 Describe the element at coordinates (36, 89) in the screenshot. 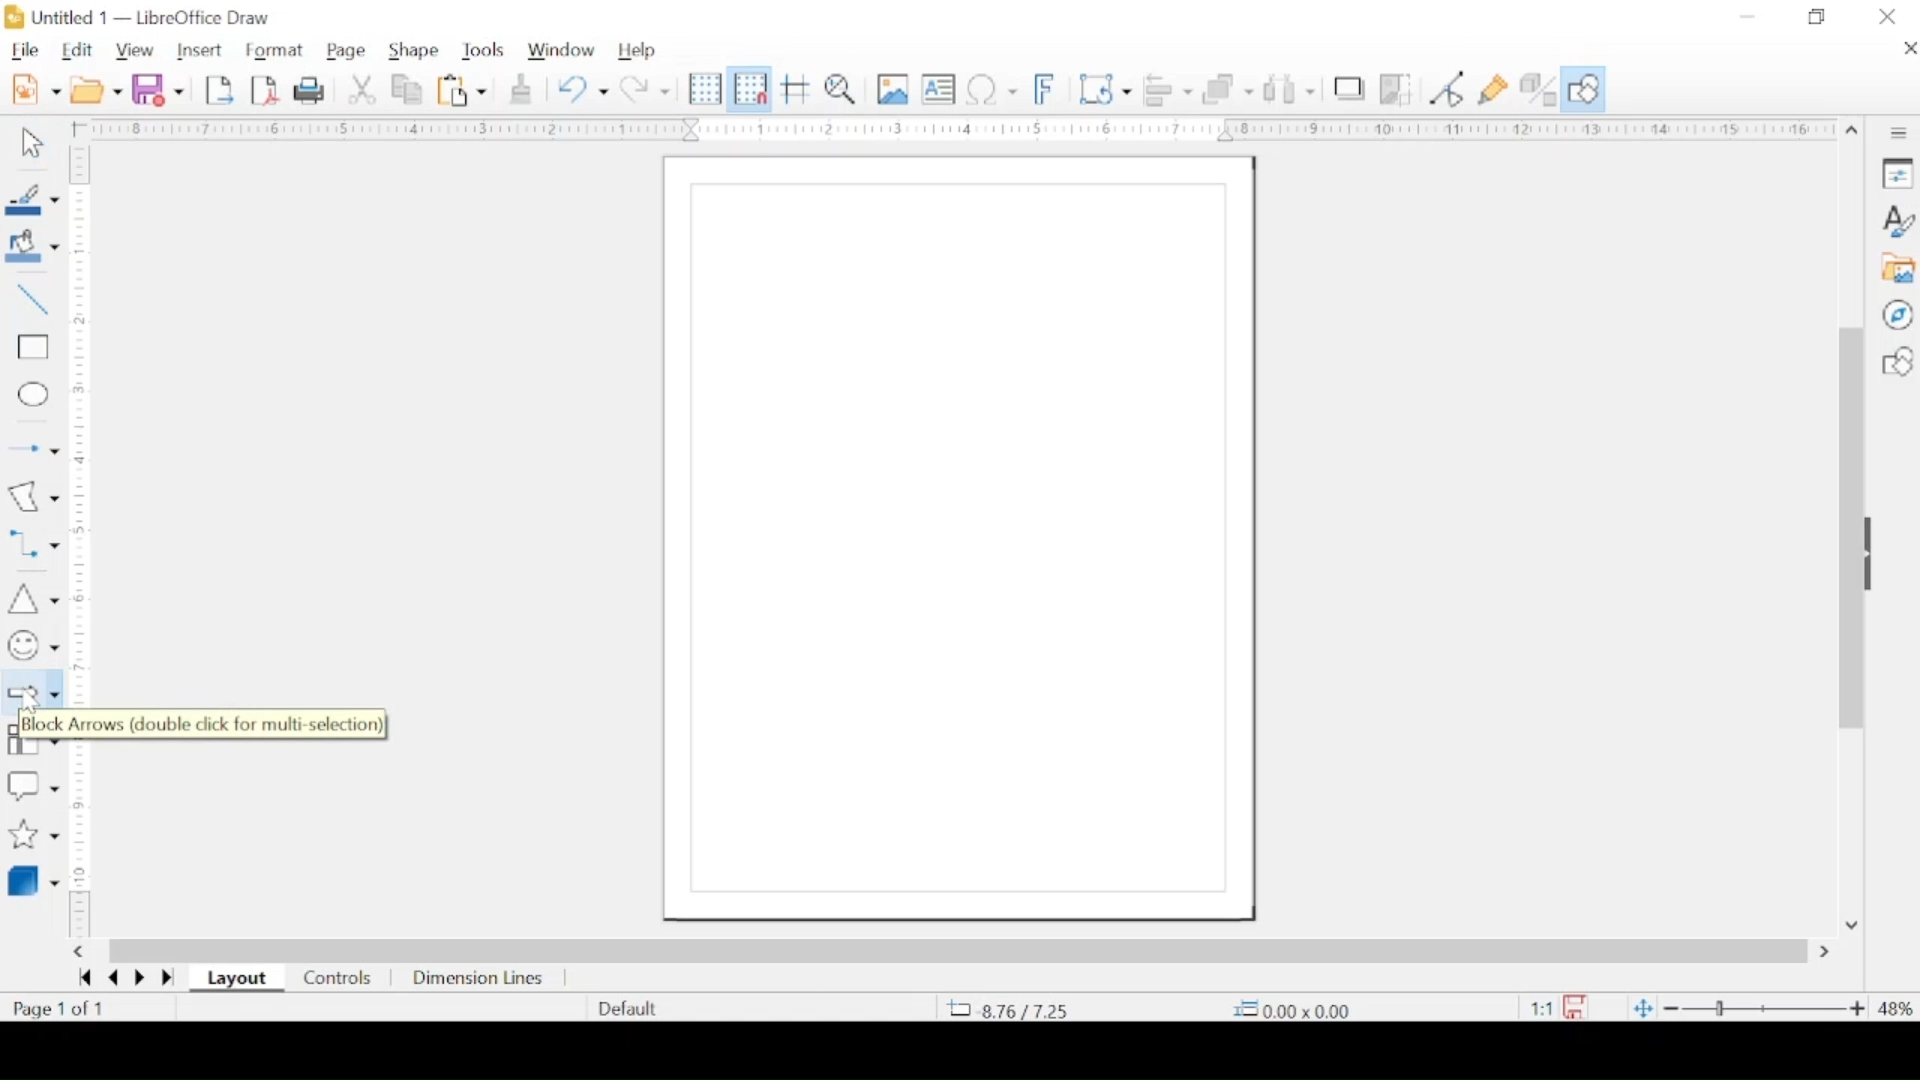

I see `new` at that location.